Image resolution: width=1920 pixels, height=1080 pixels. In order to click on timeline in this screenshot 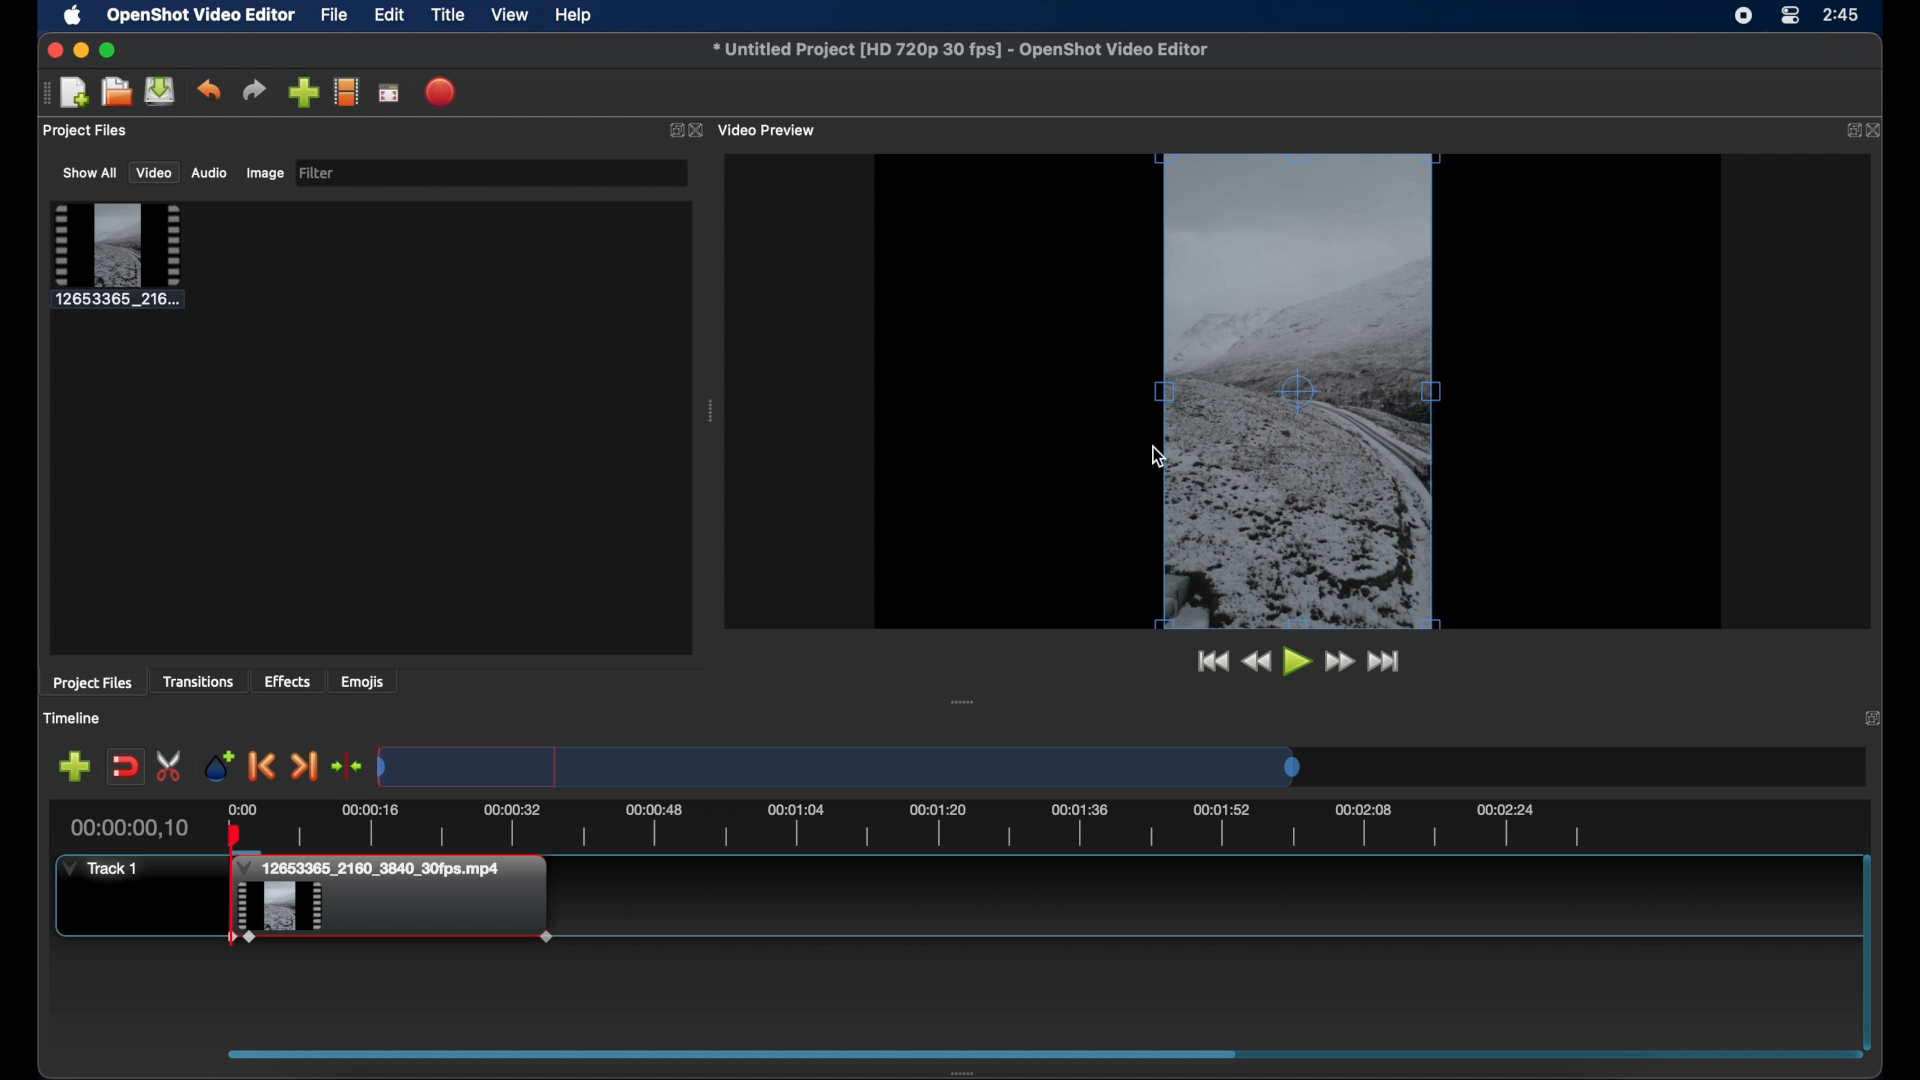, I will do `click(908, 825)`.